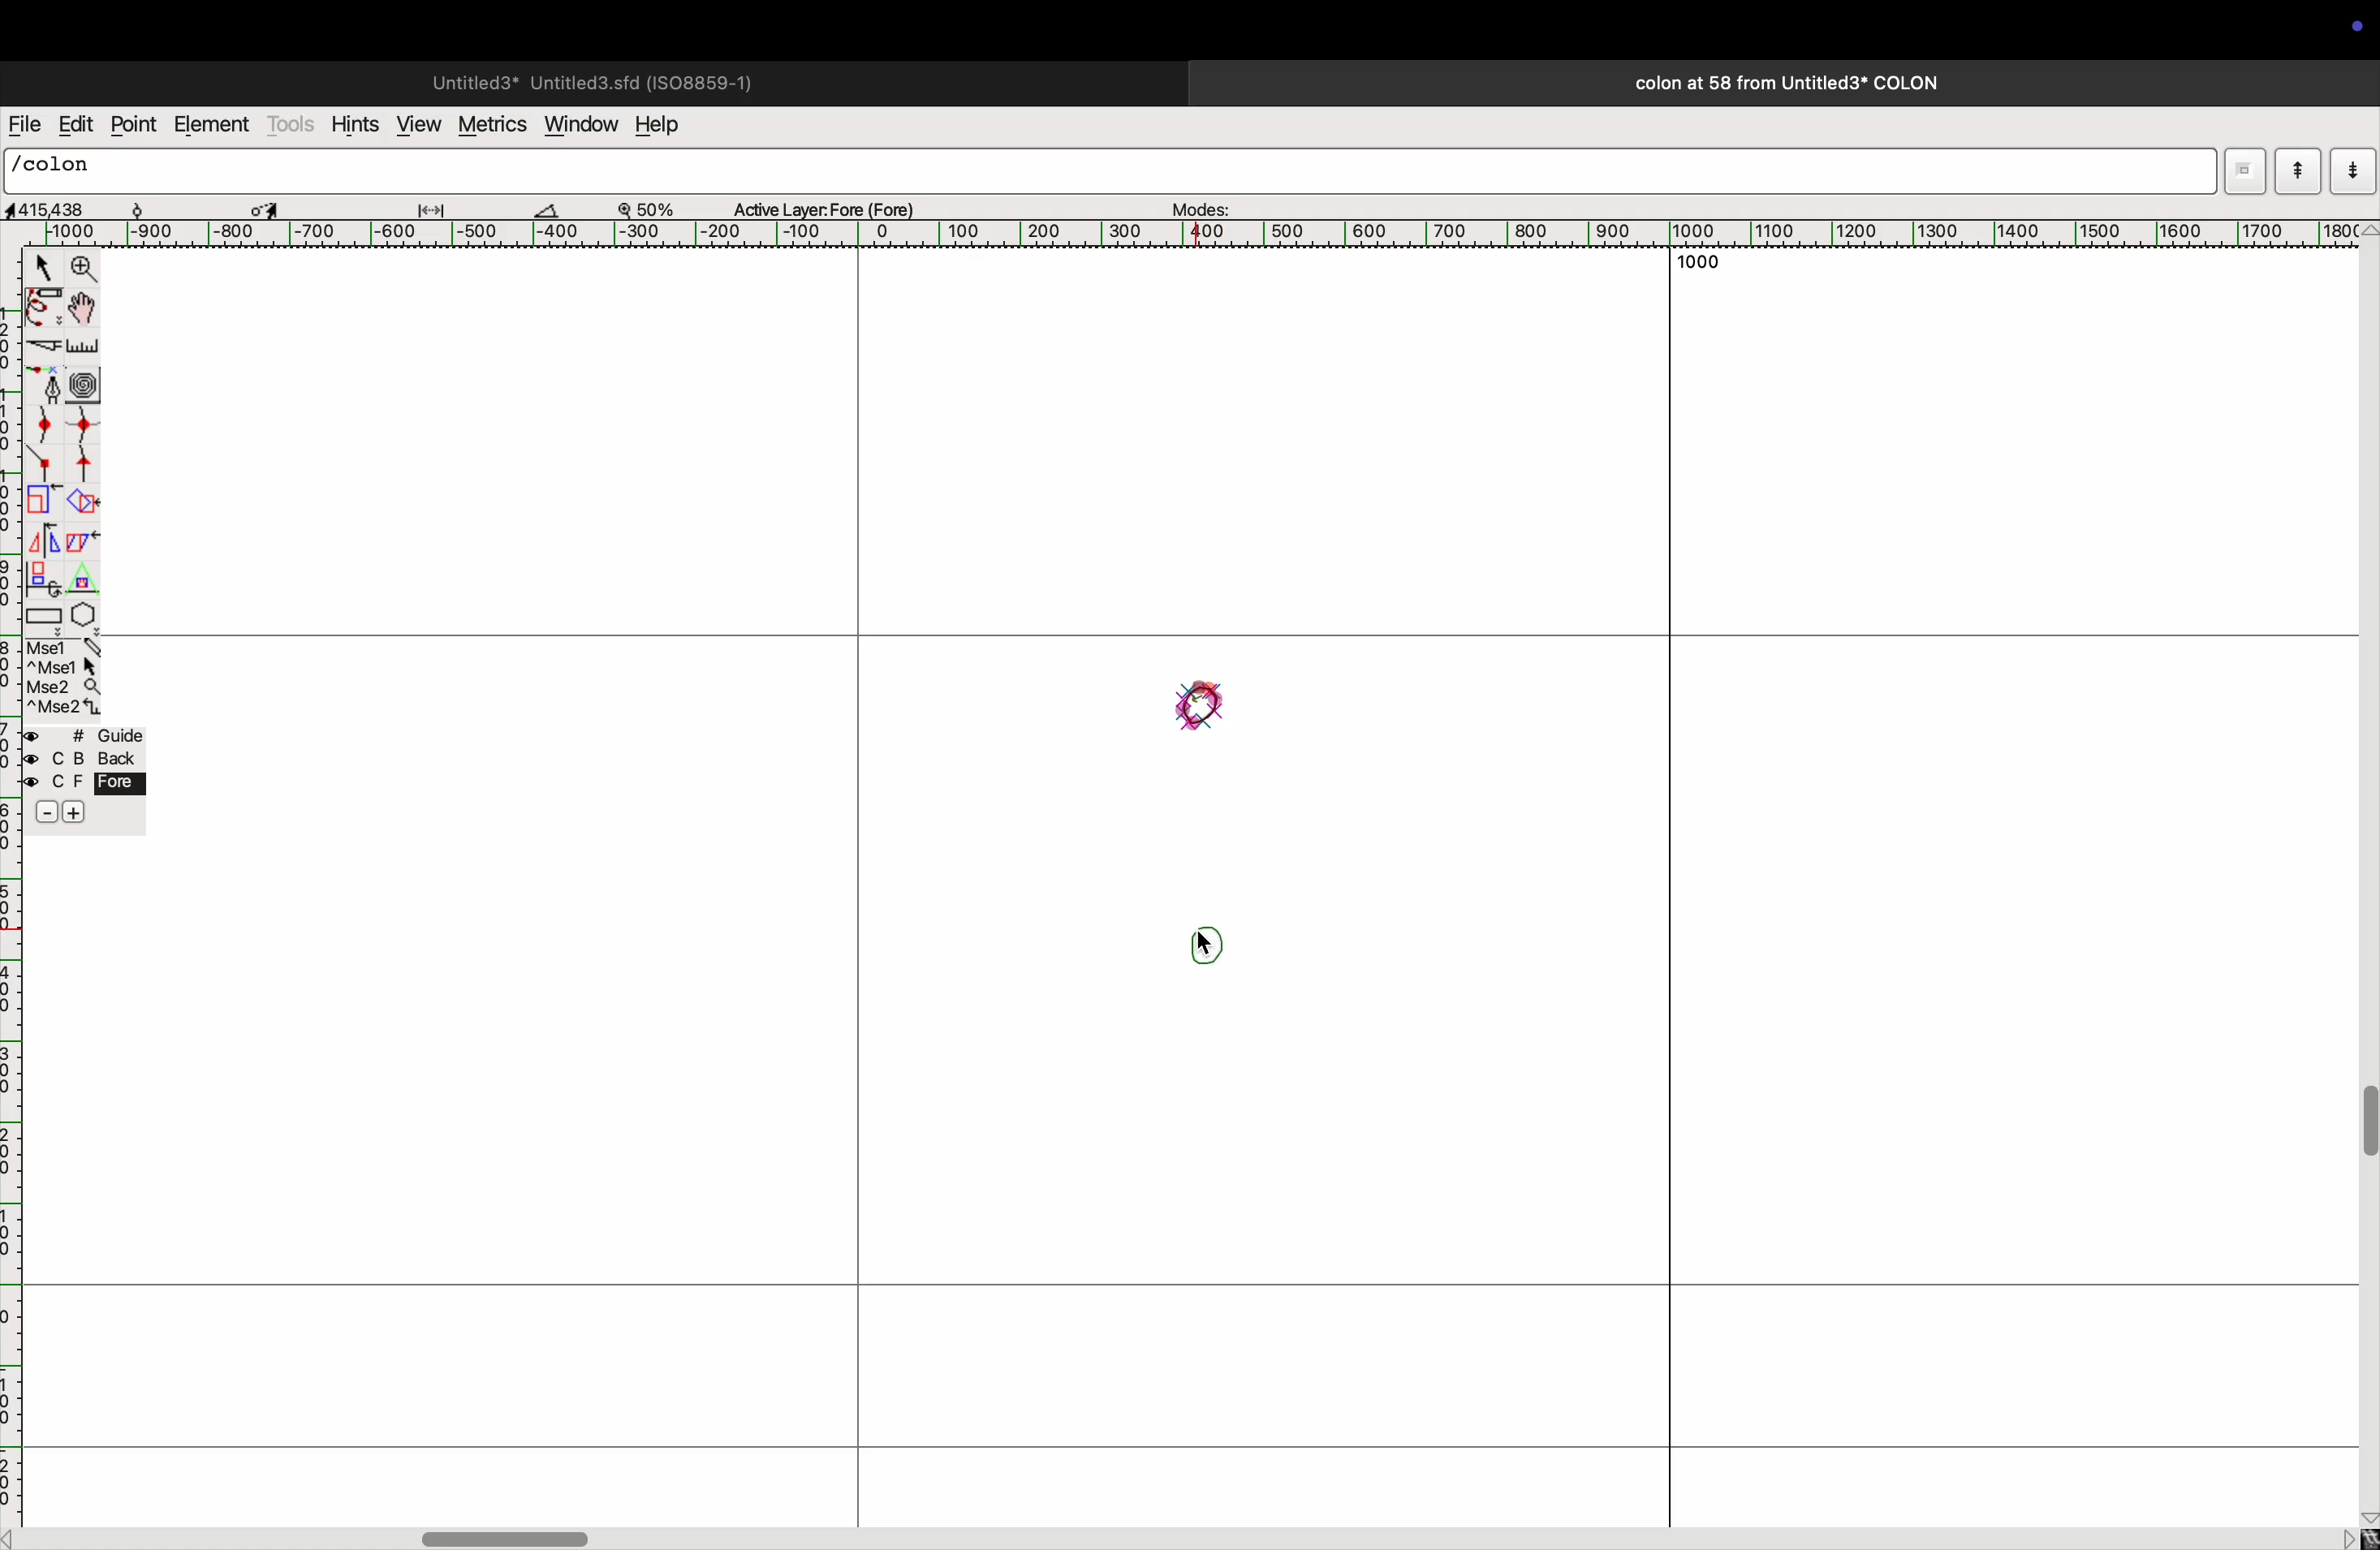 This screenshot has width=2380, height=1550. I want to click on tools, so click(292, 124).